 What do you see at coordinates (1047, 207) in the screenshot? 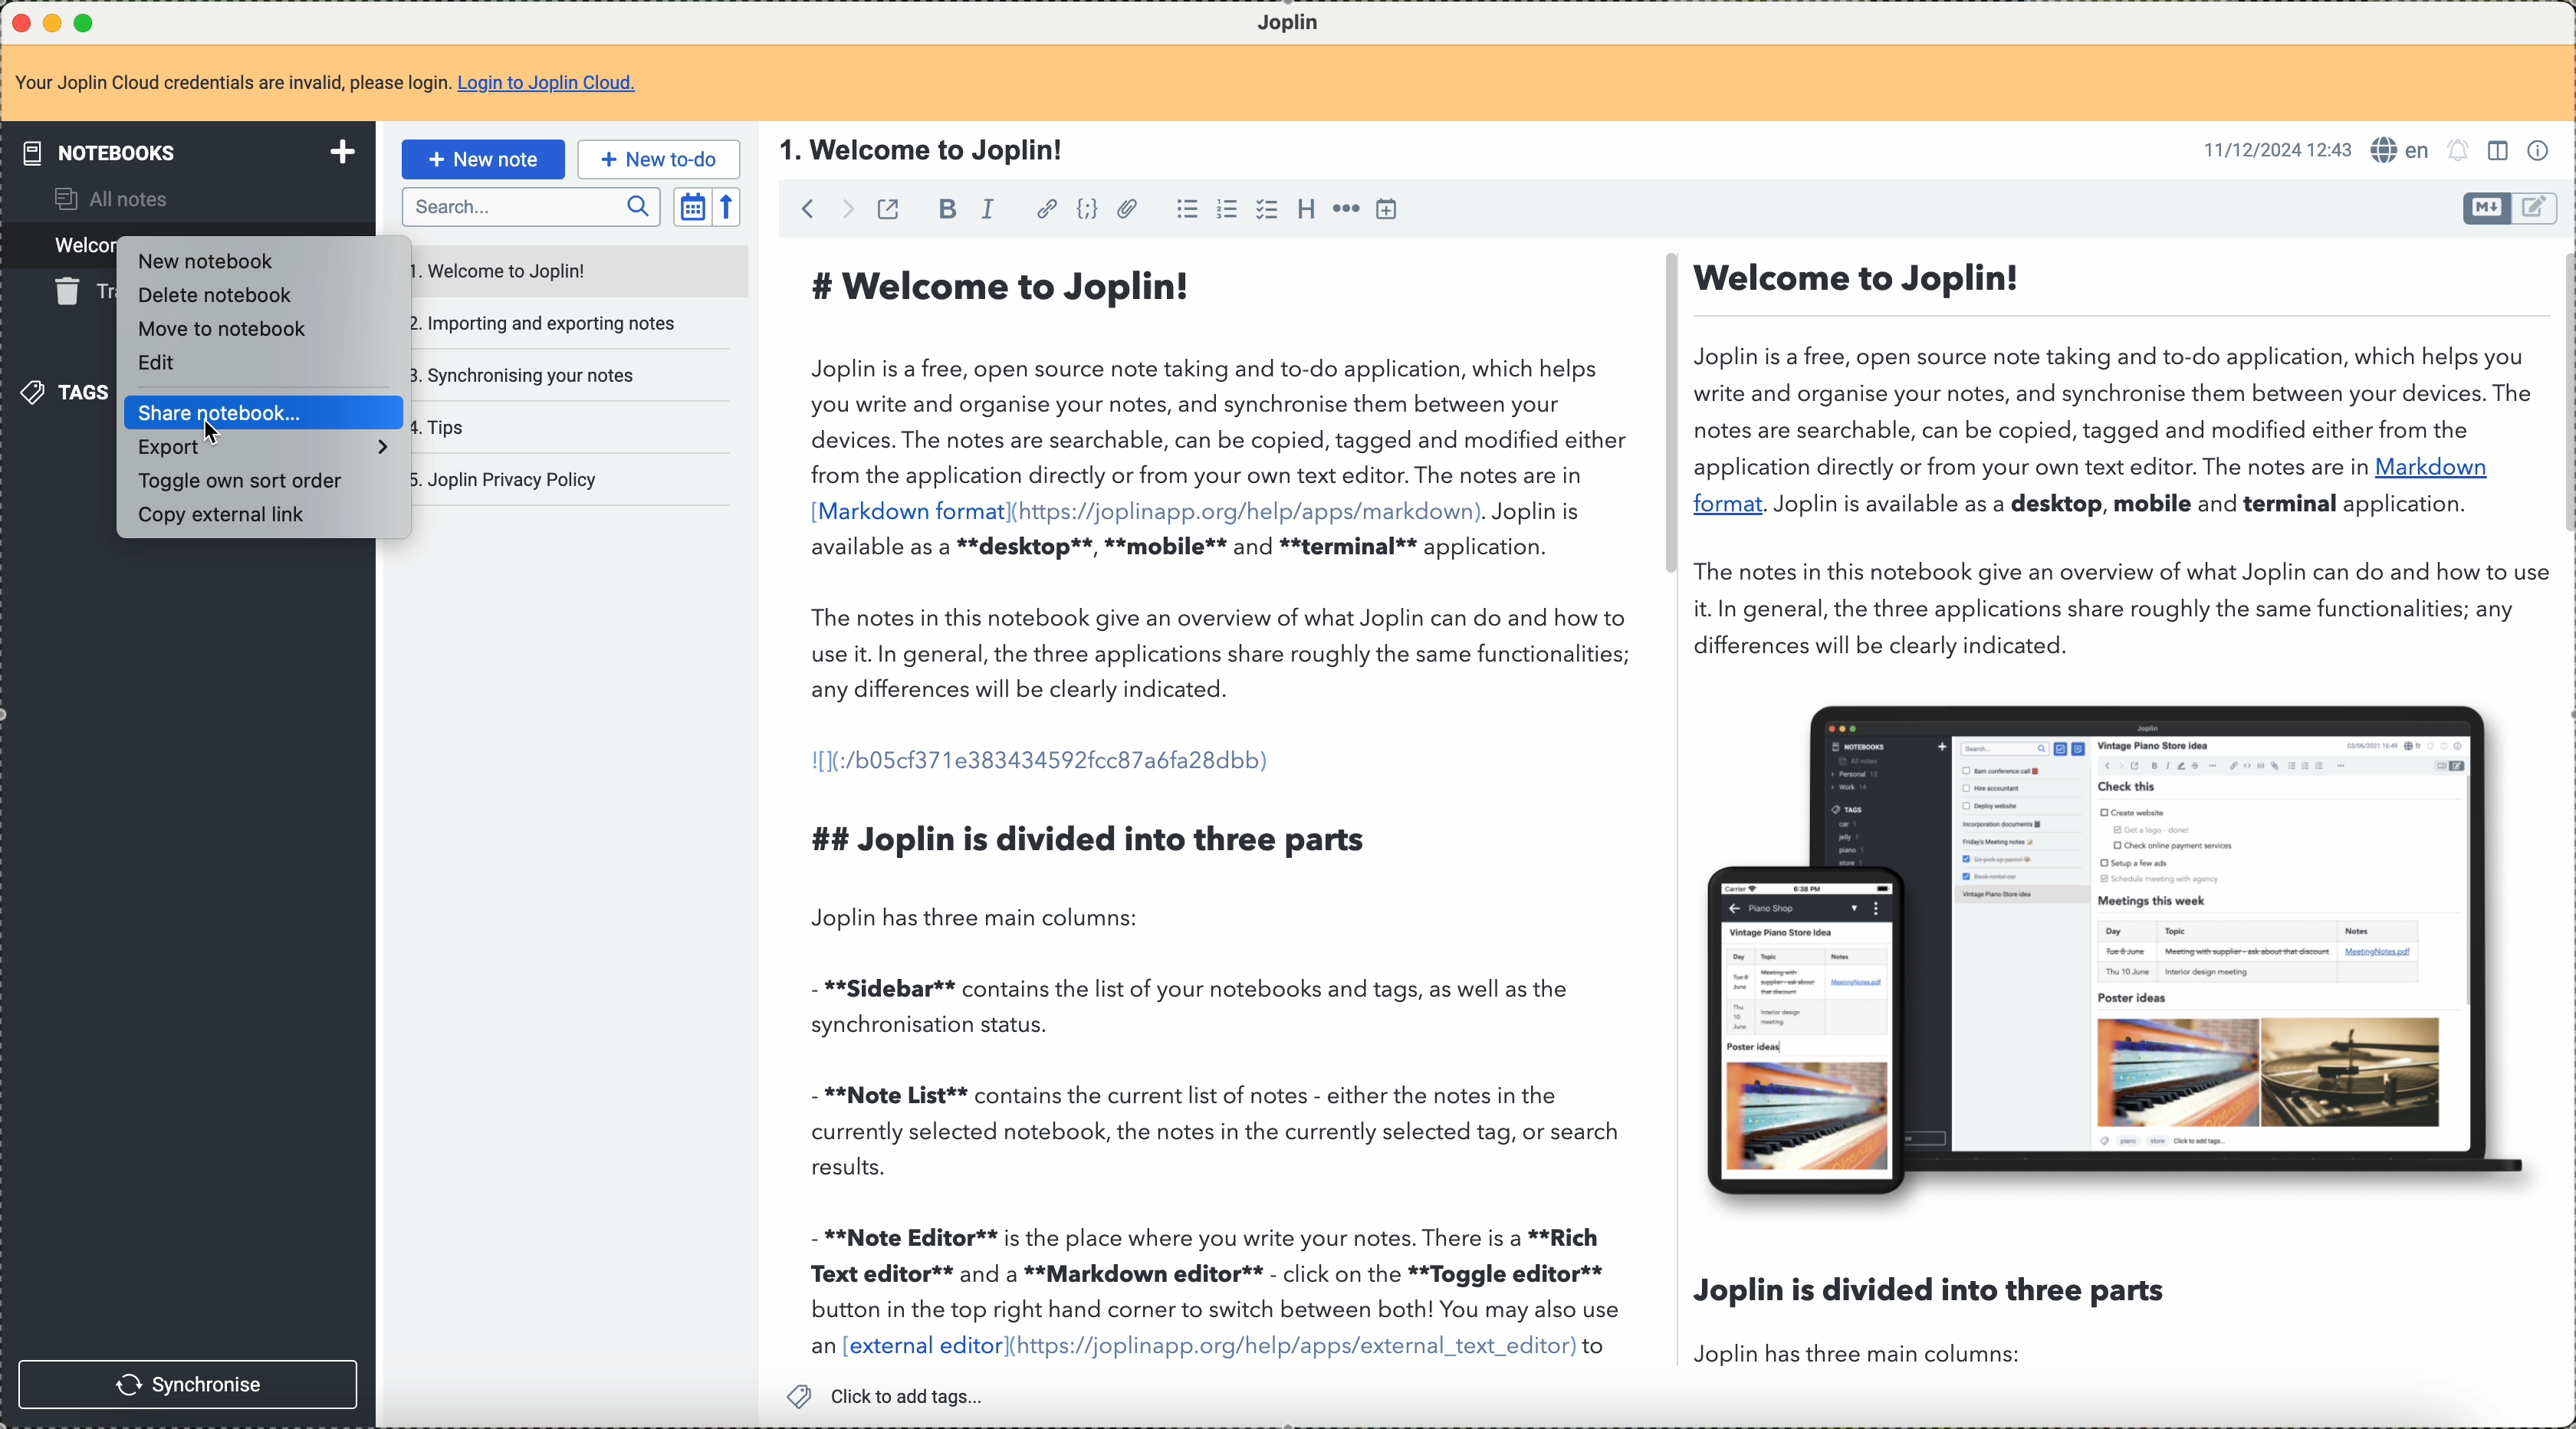
I see `hyperlink` at bounding box center [1047, 207].